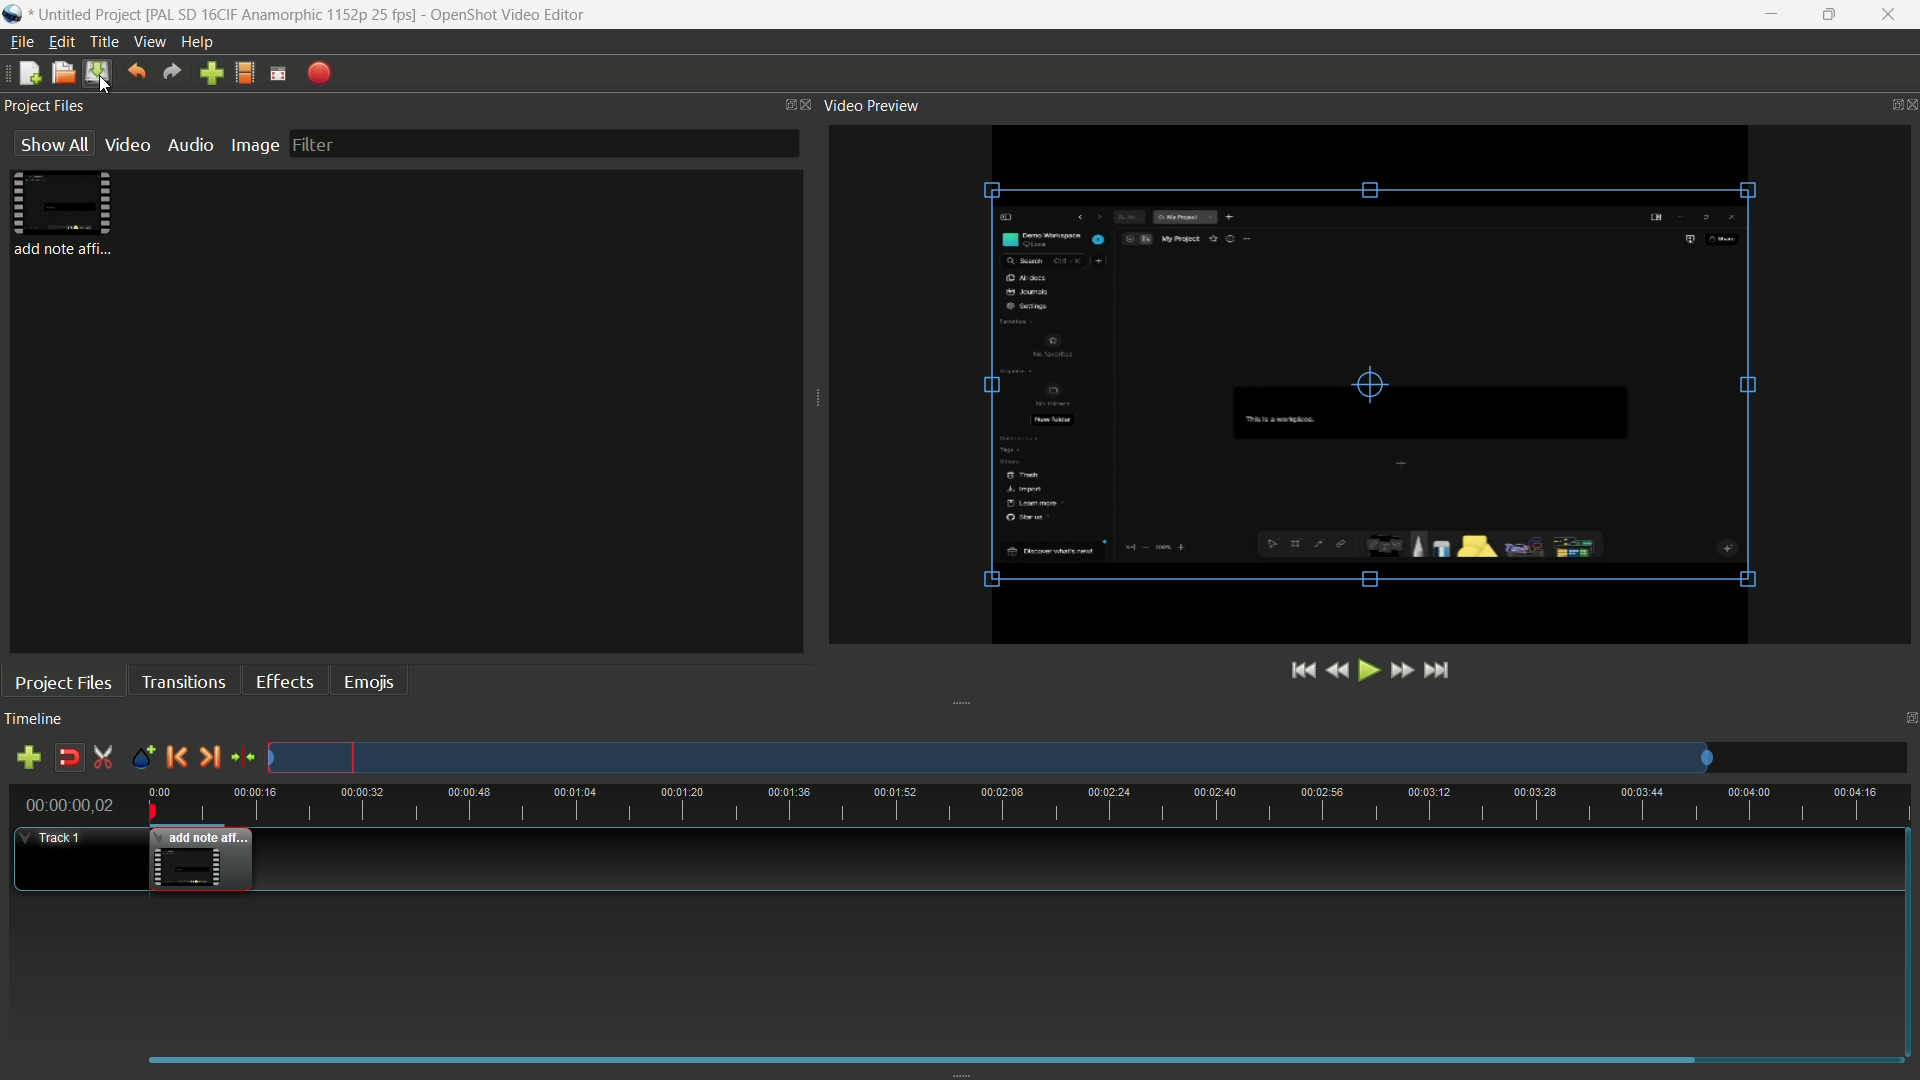  I want to click on Openshot Icon, so click(13, 15).